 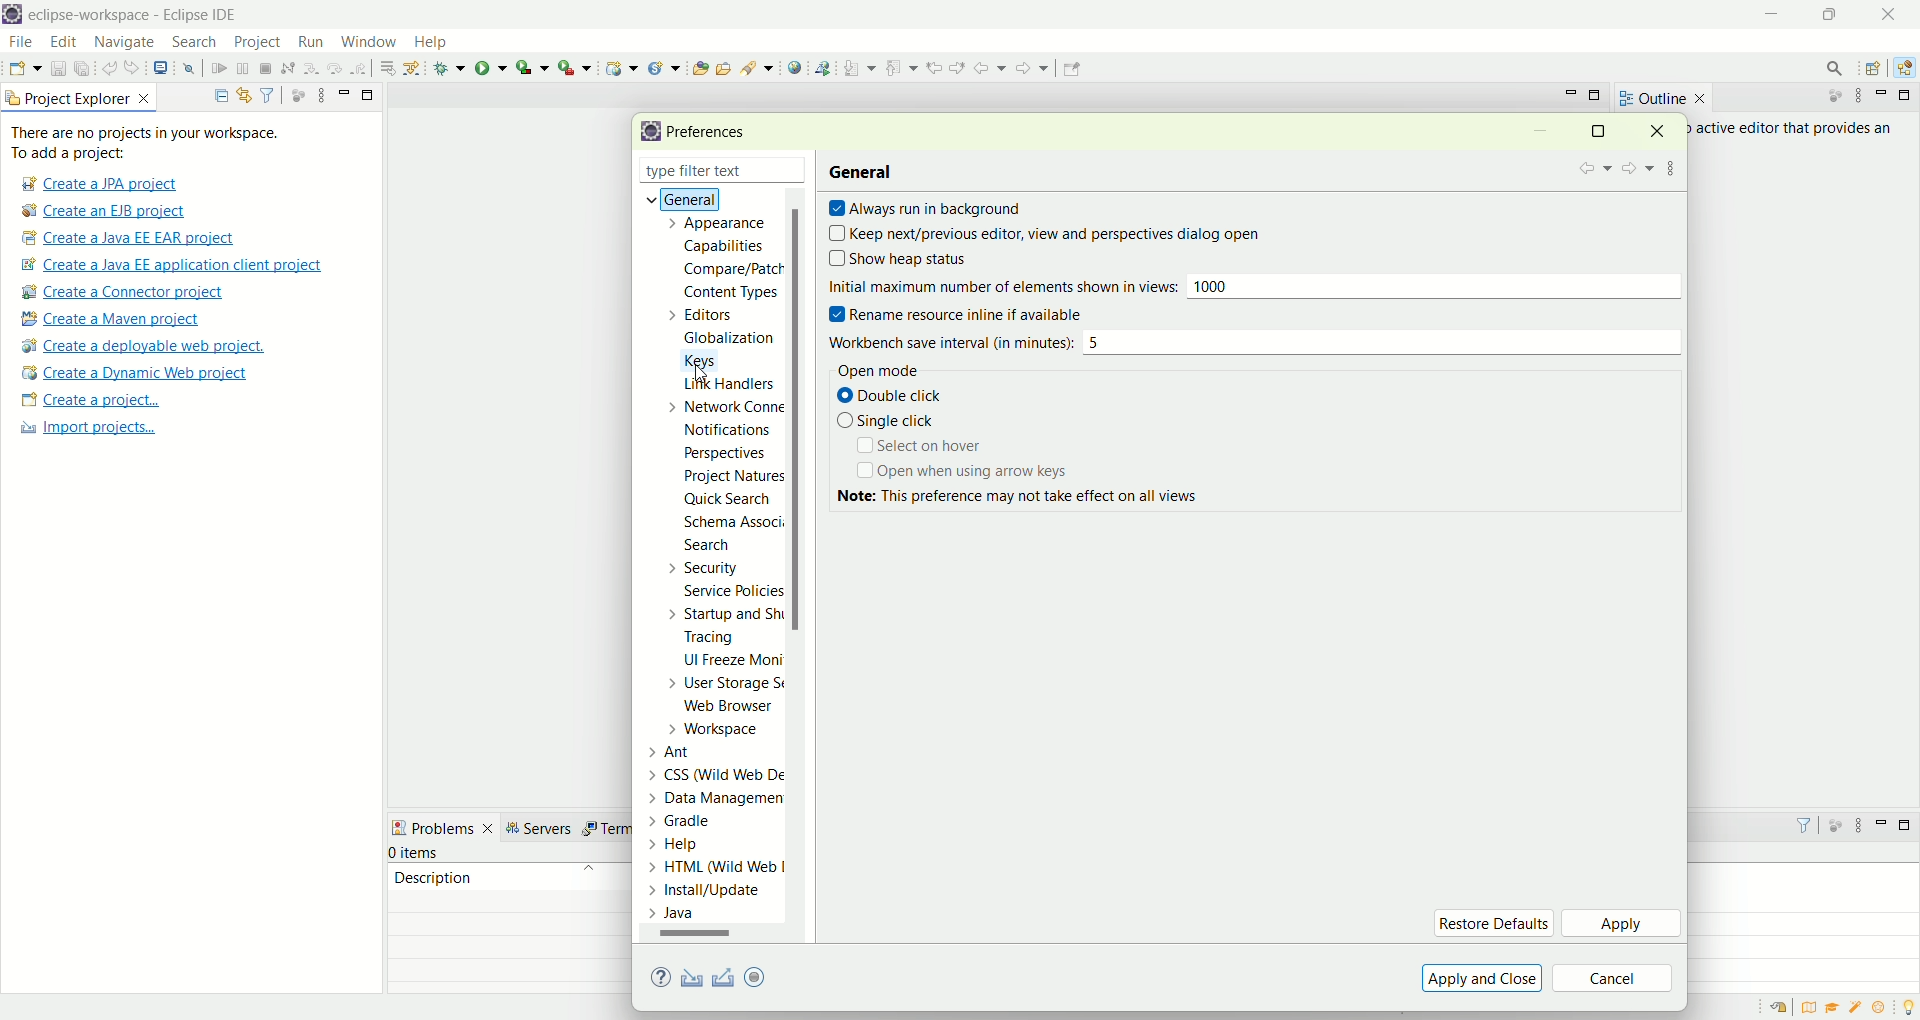 What do you see at coordinates (1030, 73) in the screenshot?
I see `forward` at bounding box center [1030, 73].